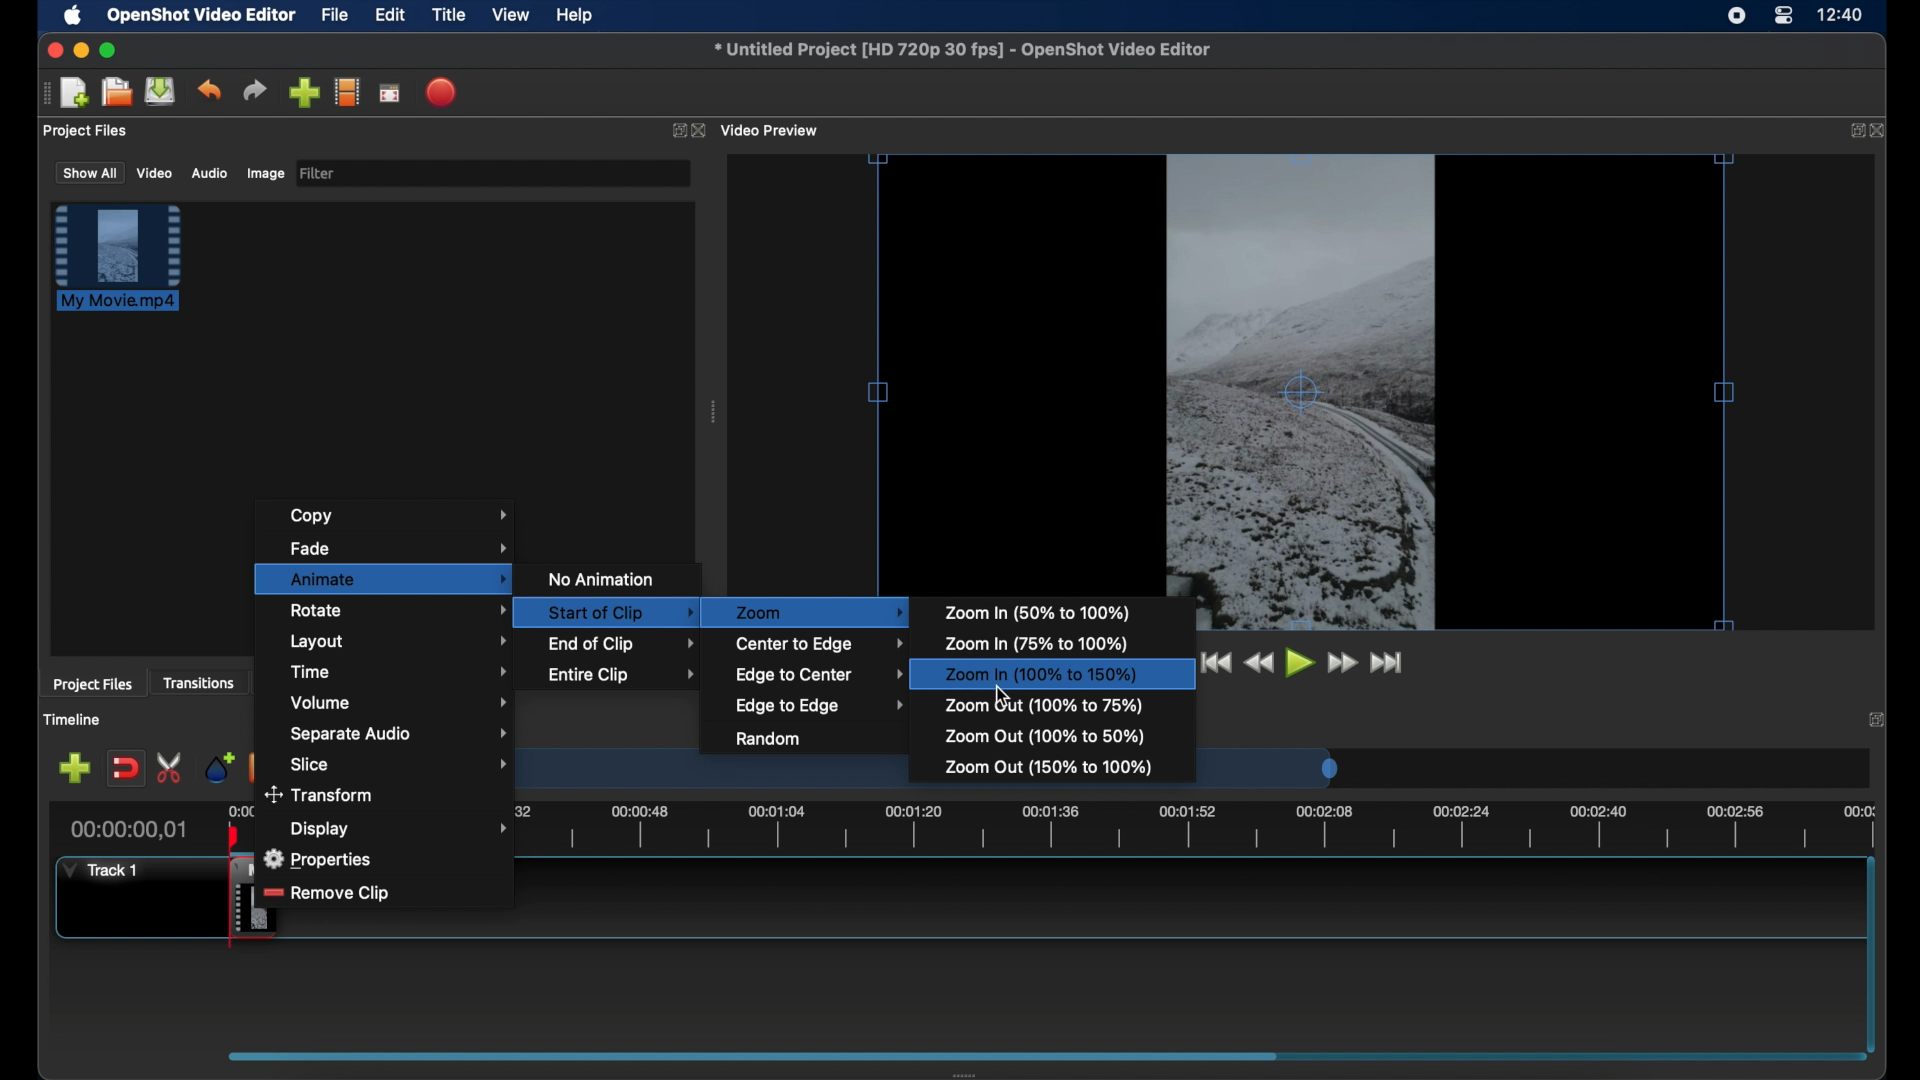 This screenshot has width=1920, height=1080. I want to click on image, so click(264, 174).